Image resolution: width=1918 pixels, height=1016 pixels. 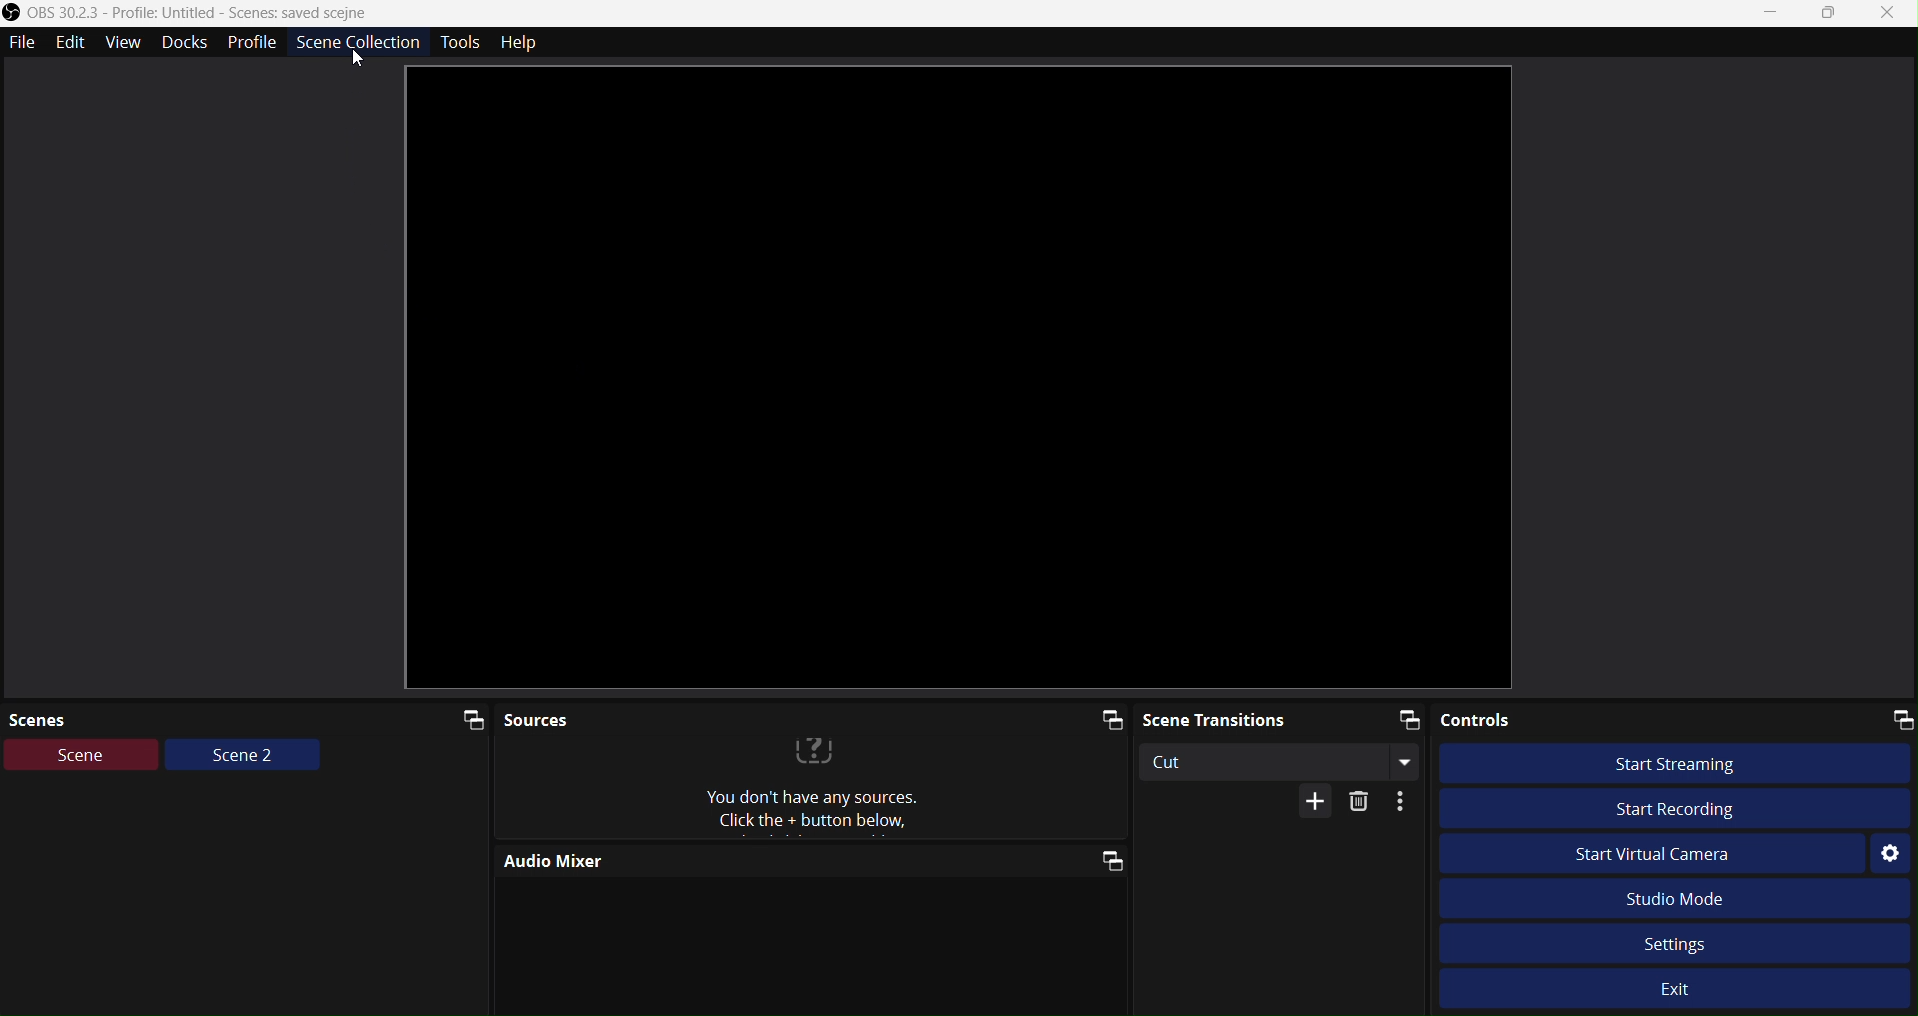 I want to click on Controls, so click(x=1677, y=721).